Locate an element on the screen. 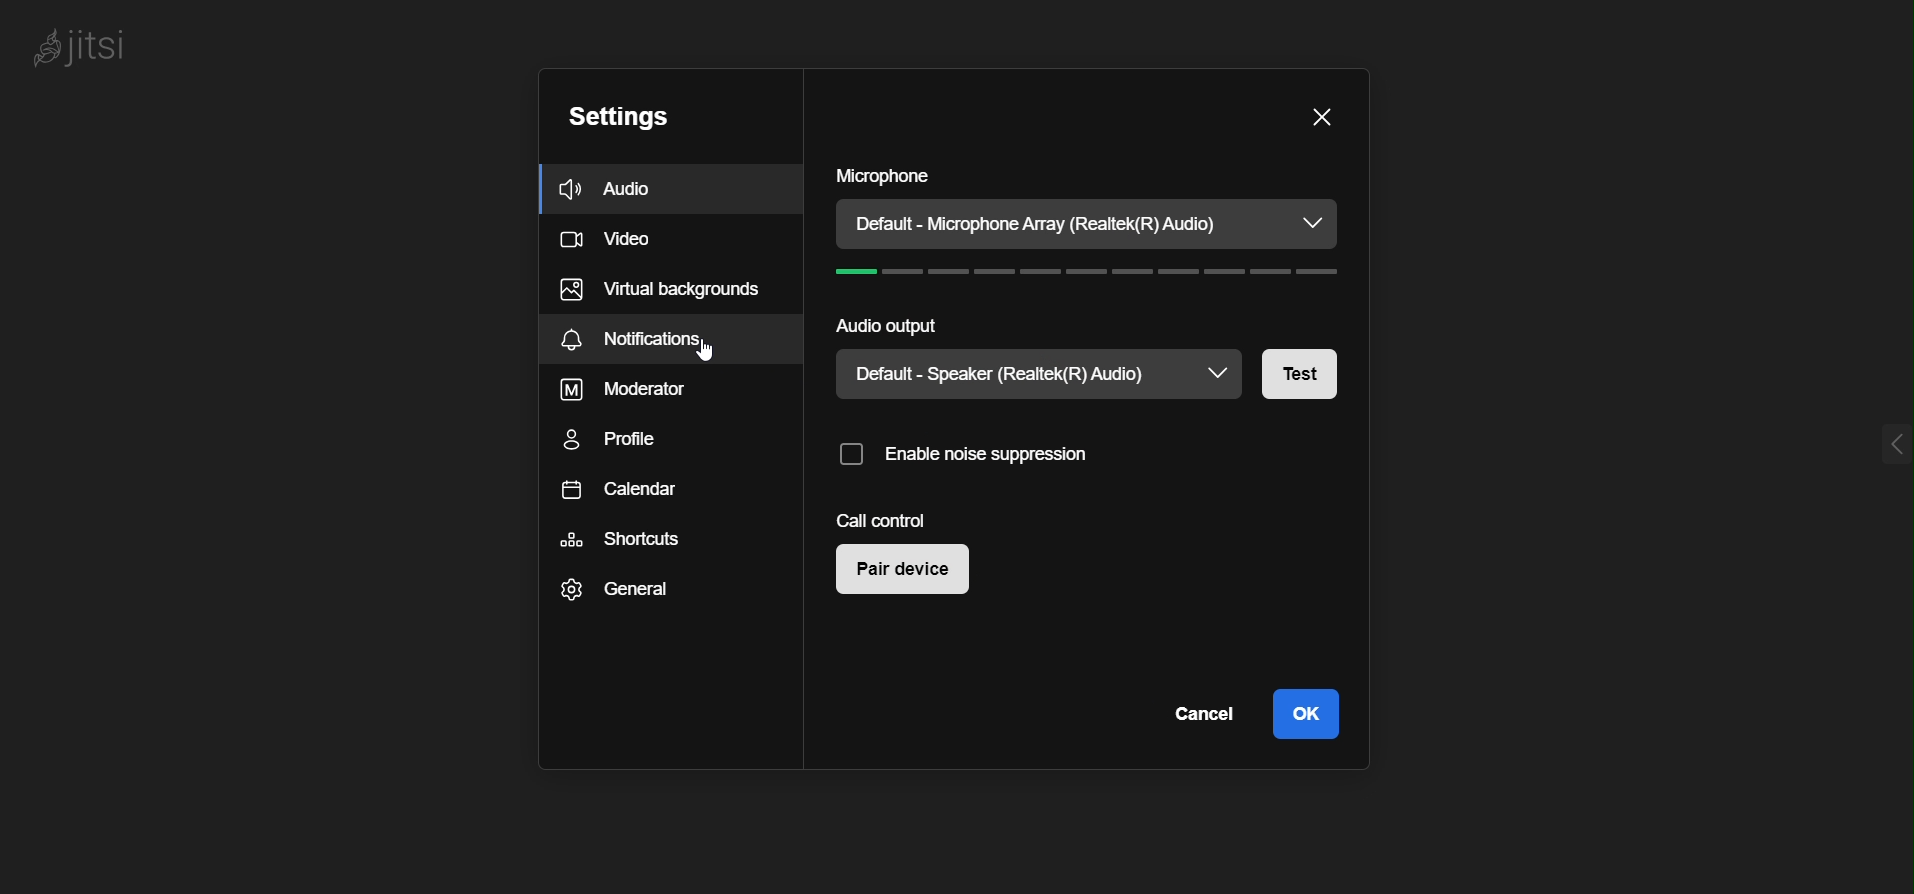 This screenshot has height=894, width=1914. pair device is located at coordinates (907, 572).